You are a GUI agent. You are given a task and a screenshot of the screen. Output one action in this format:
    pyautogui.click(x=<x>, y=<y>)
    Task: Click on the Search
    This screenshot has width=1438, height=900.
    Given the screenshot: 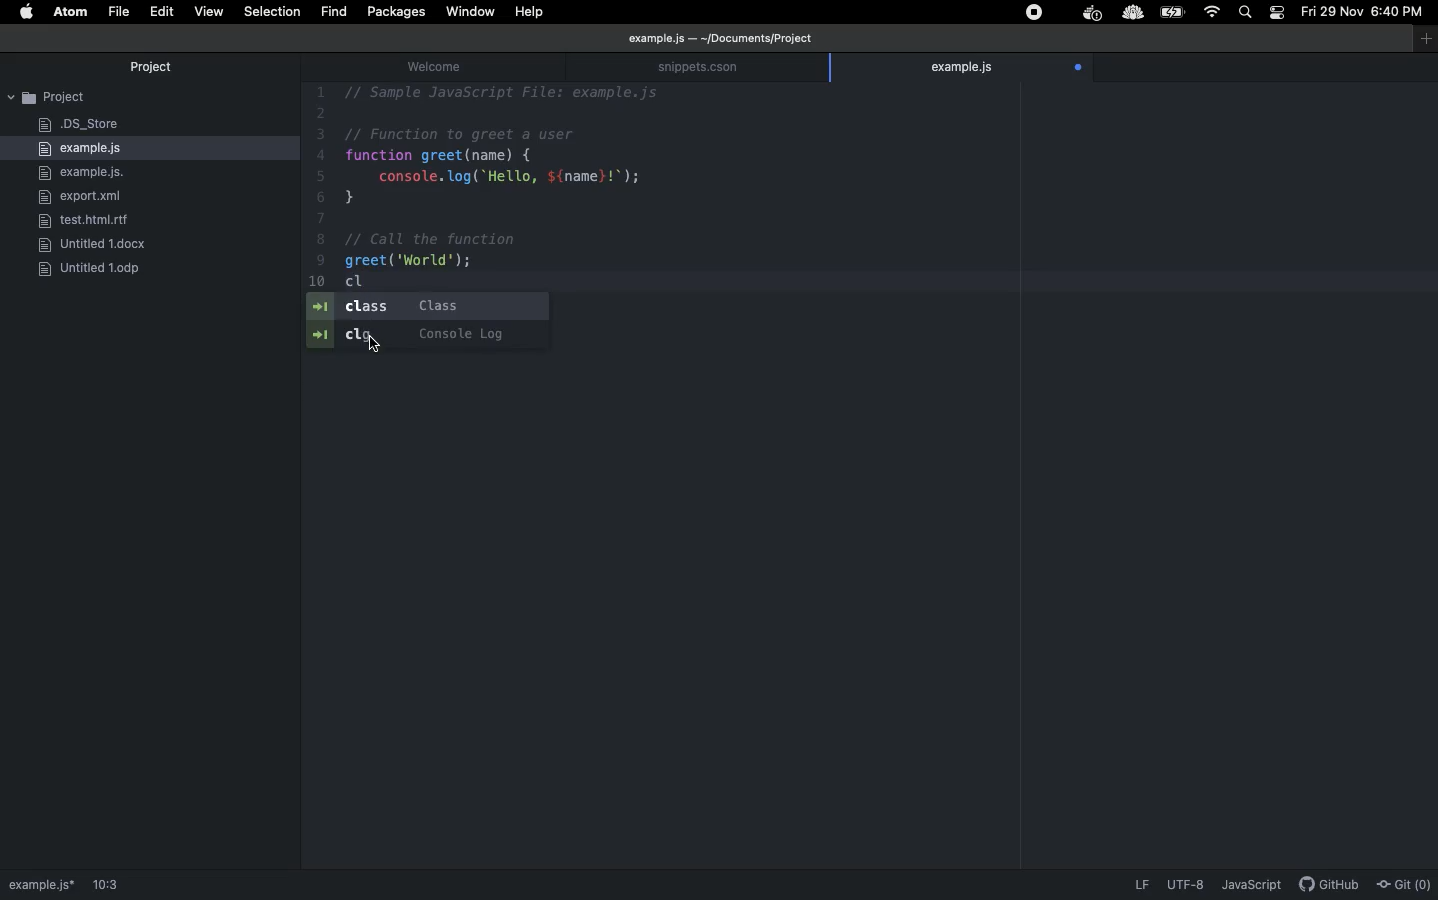 What is the action you would take?
    pyautogui.click(x=1248, y=12)
    